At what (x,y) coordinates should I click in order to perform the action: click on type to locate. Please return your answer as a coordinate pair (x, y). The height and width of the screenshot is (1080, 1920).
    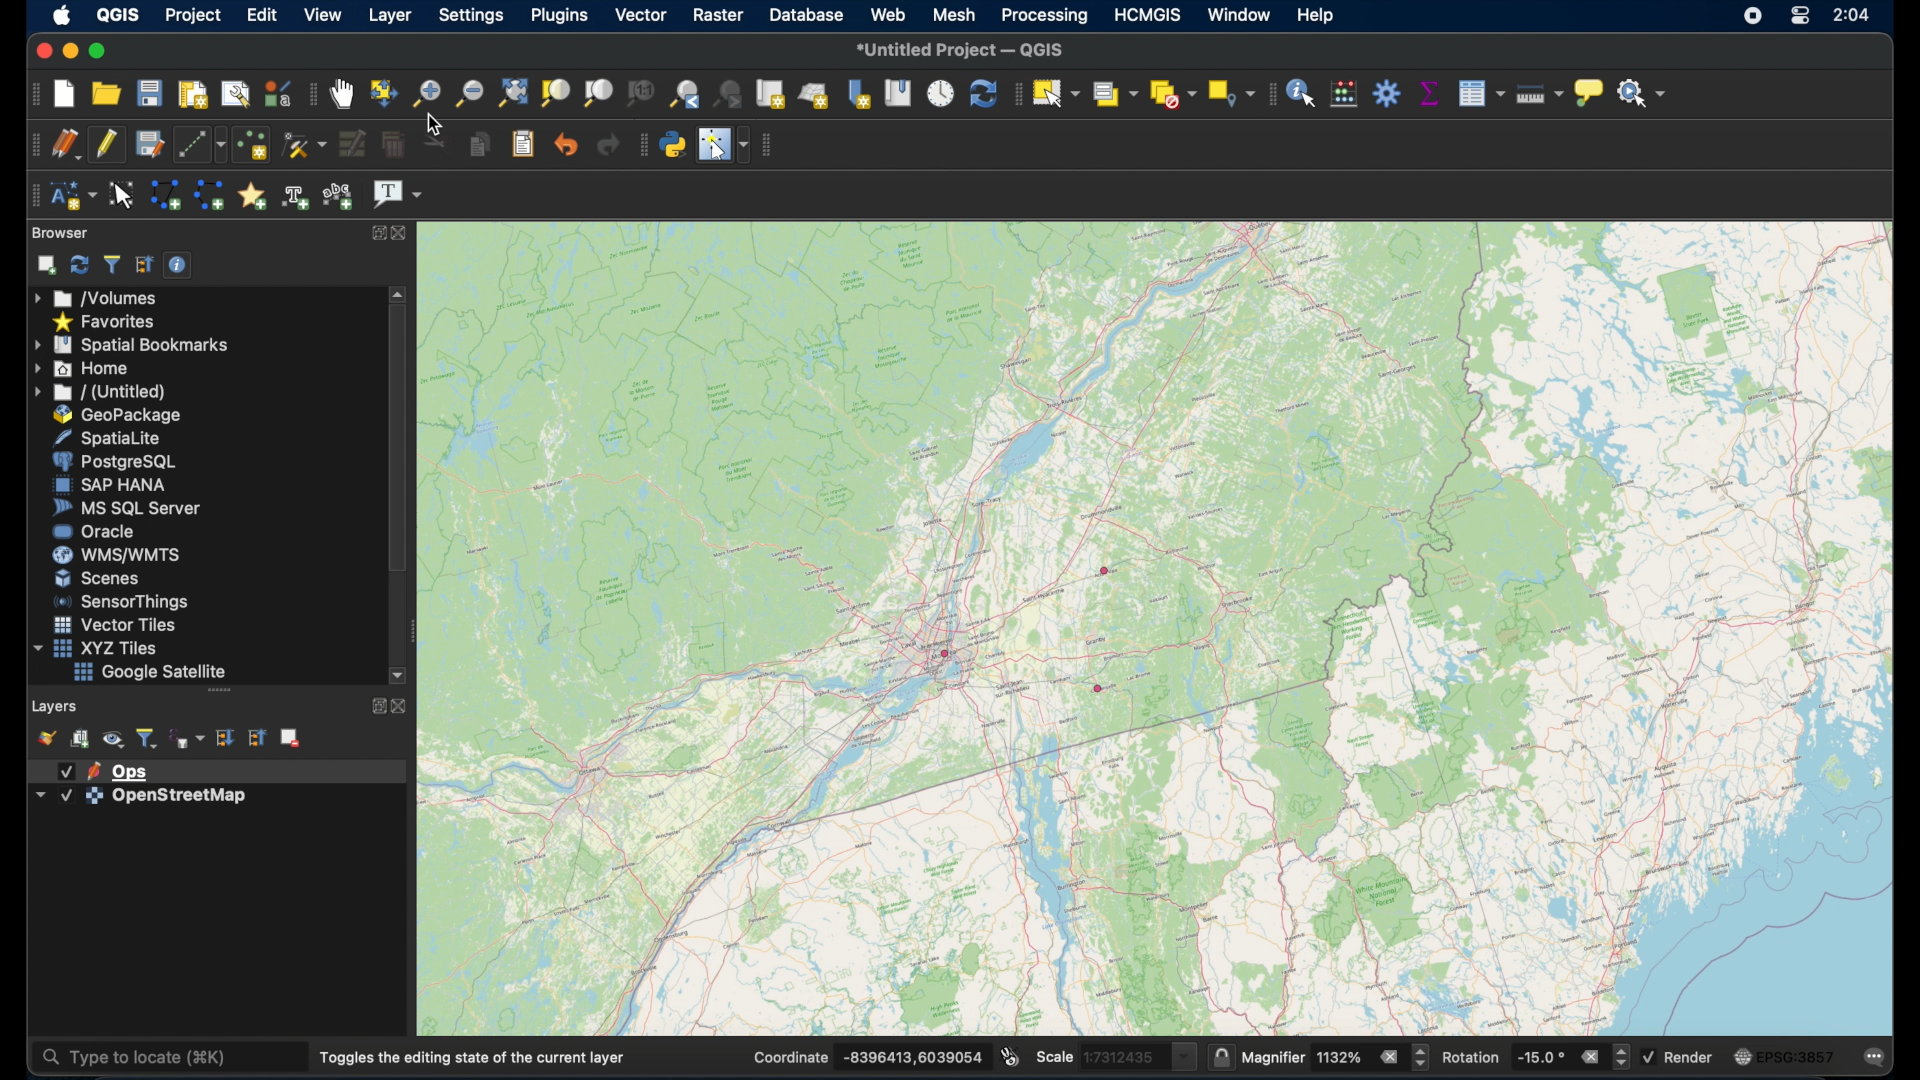
    Looking at the image, I should click on (140, 1056).